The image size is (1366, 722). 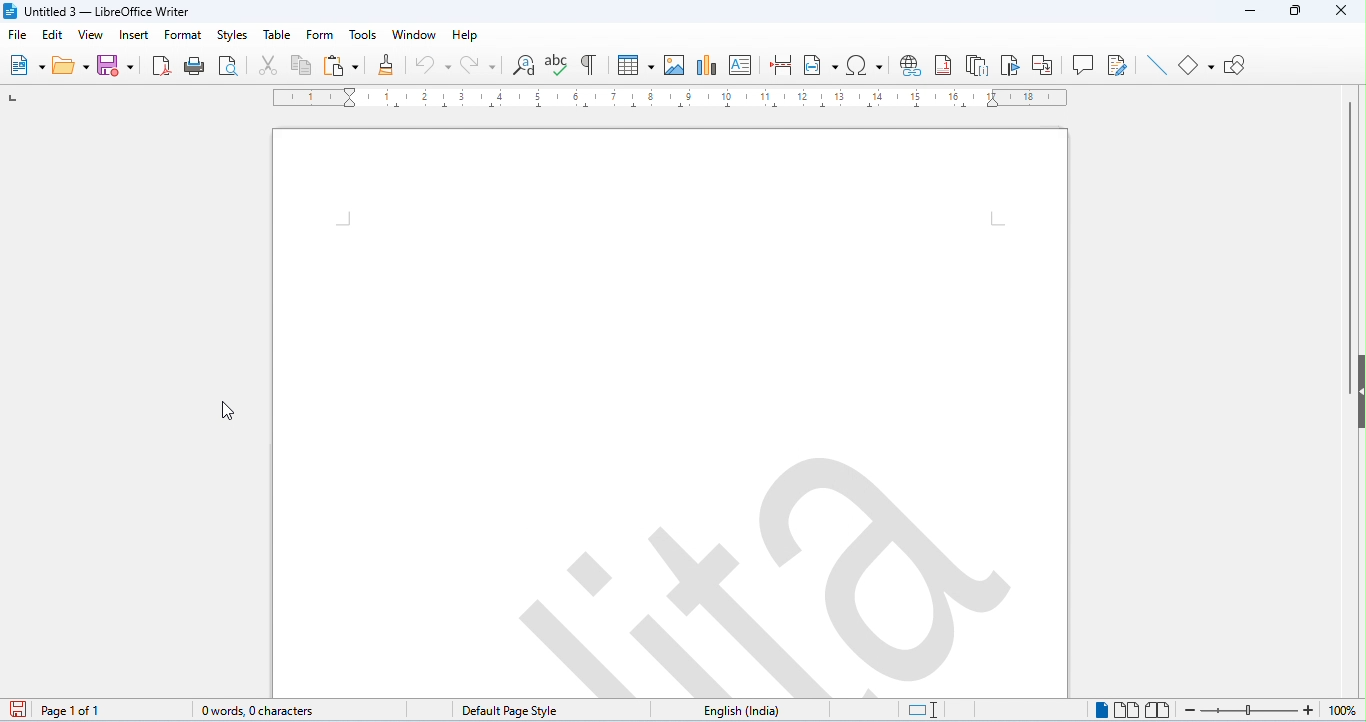 I want to click on toggle formatting marks, so click(x=588, y=63).